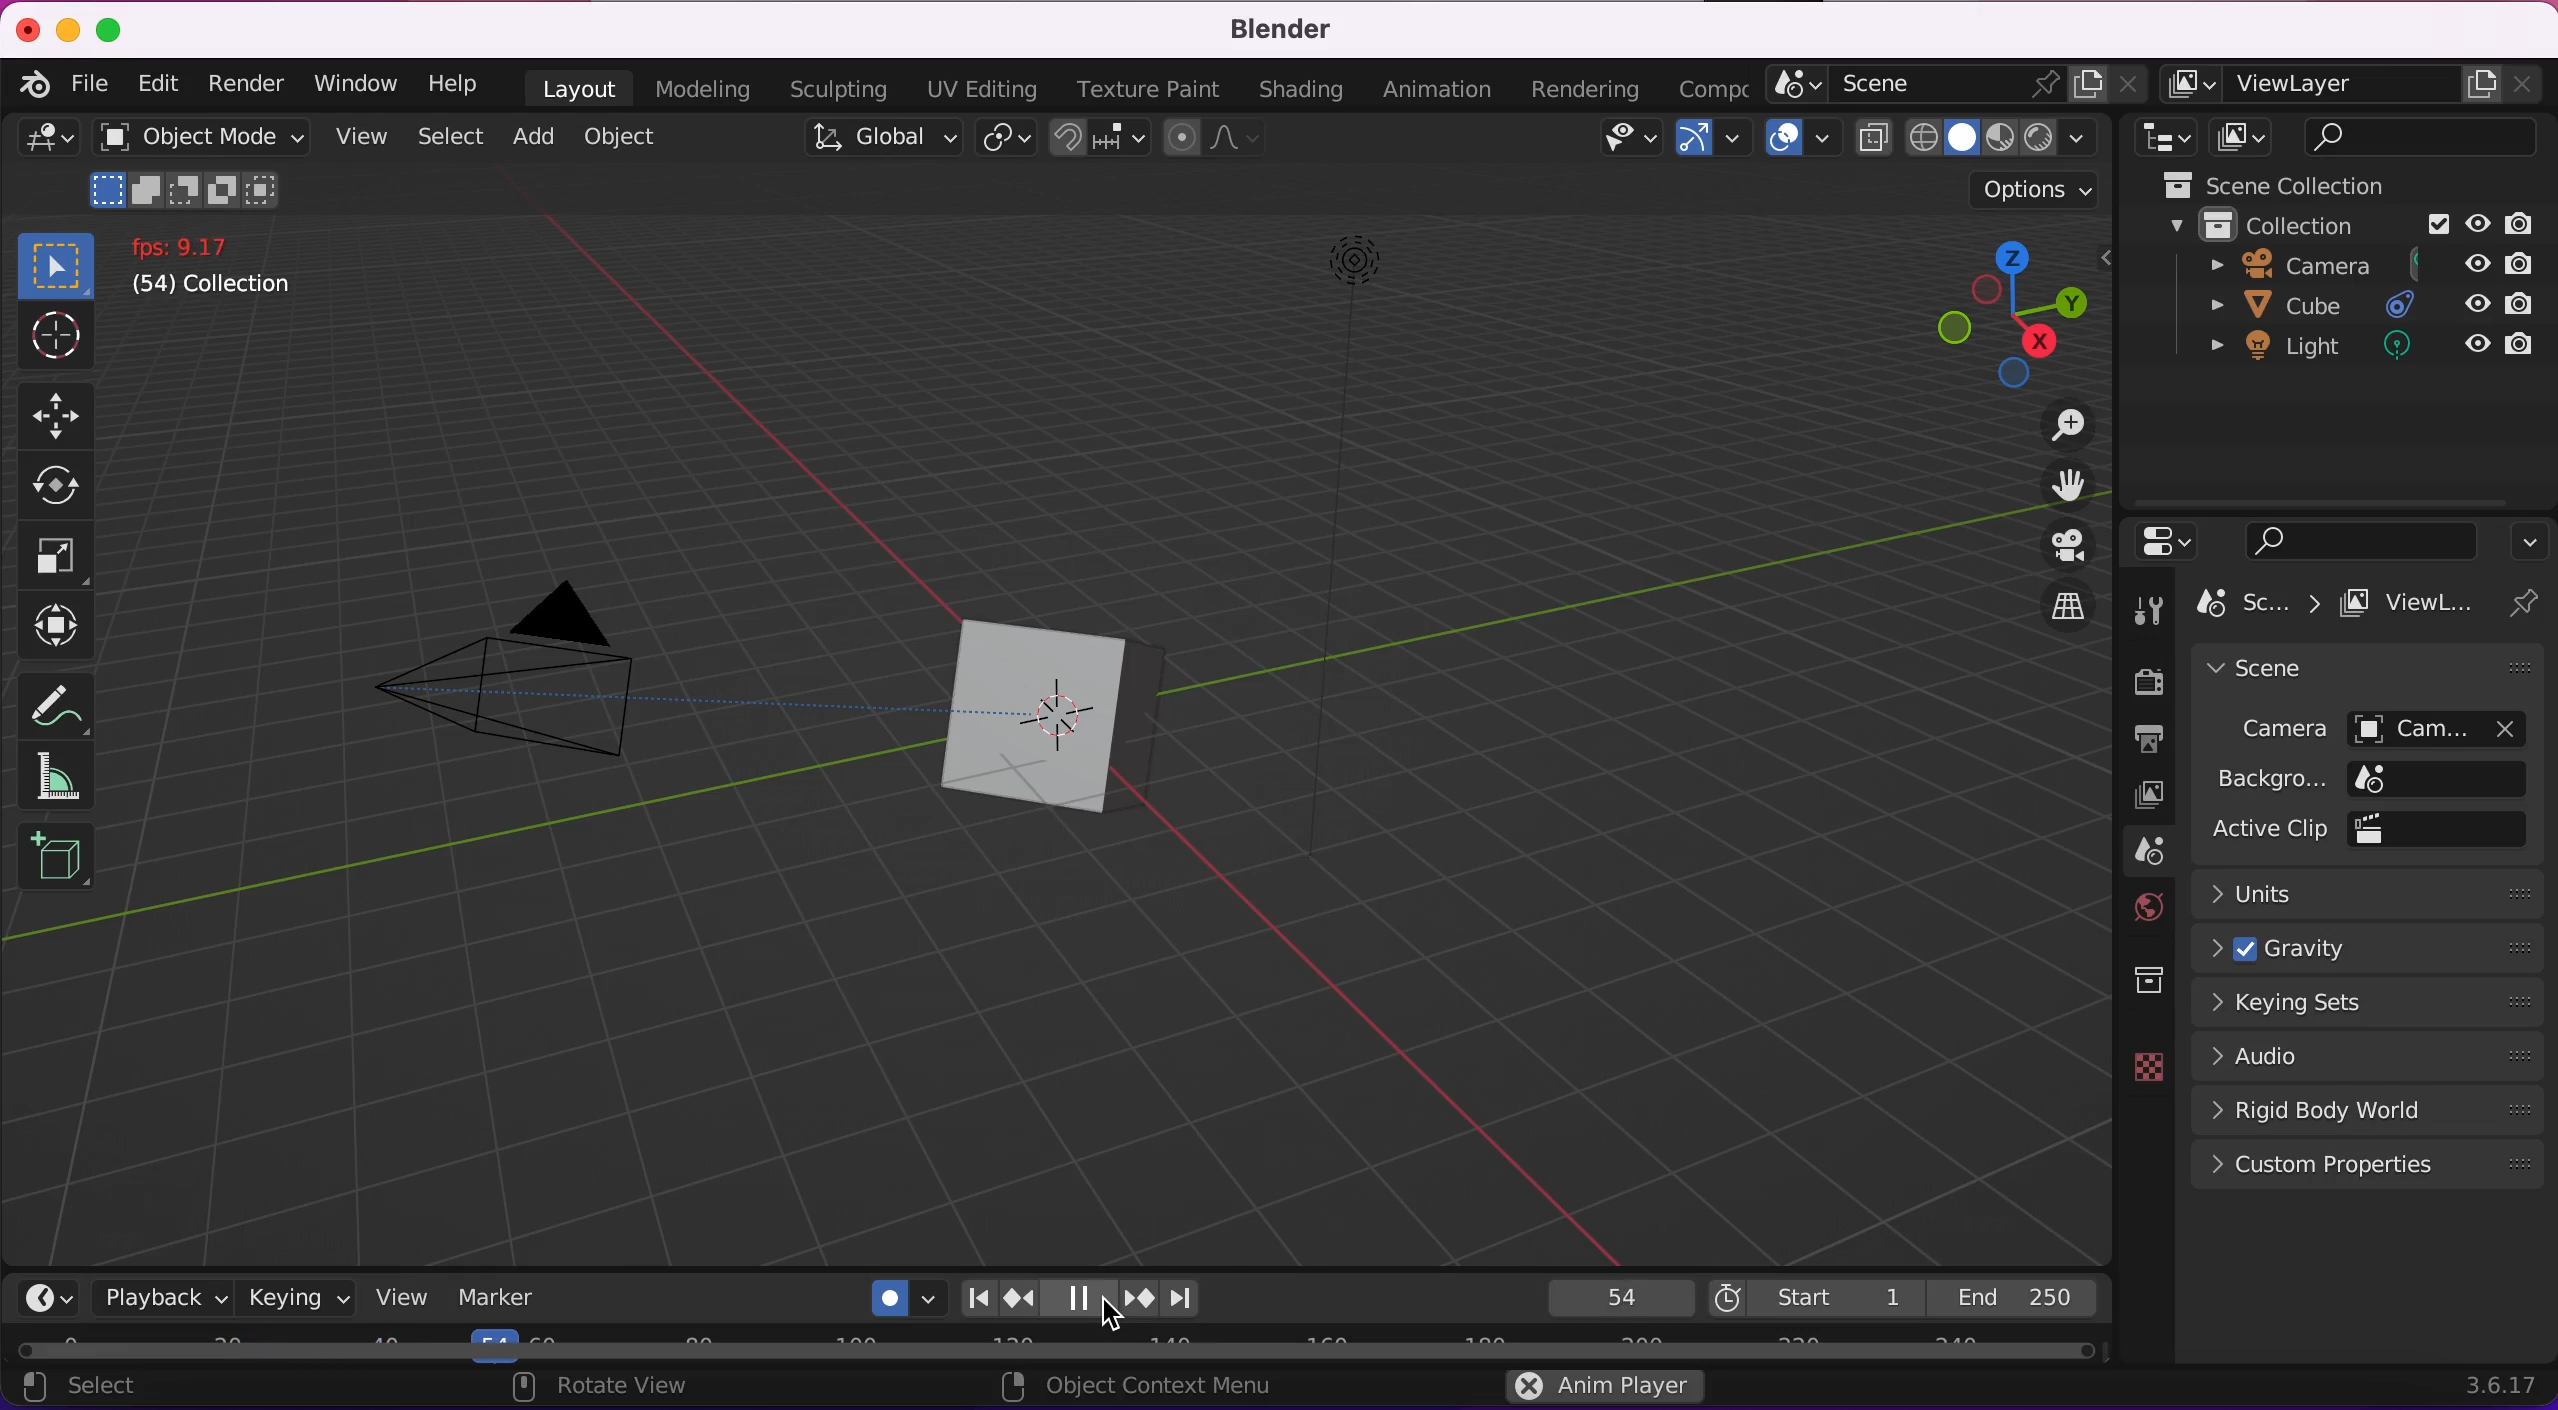 This screenshot has width=2558, height=1410. Describe the element at coordinates (90, 1389) in the screenshot. I see `select` at that location.